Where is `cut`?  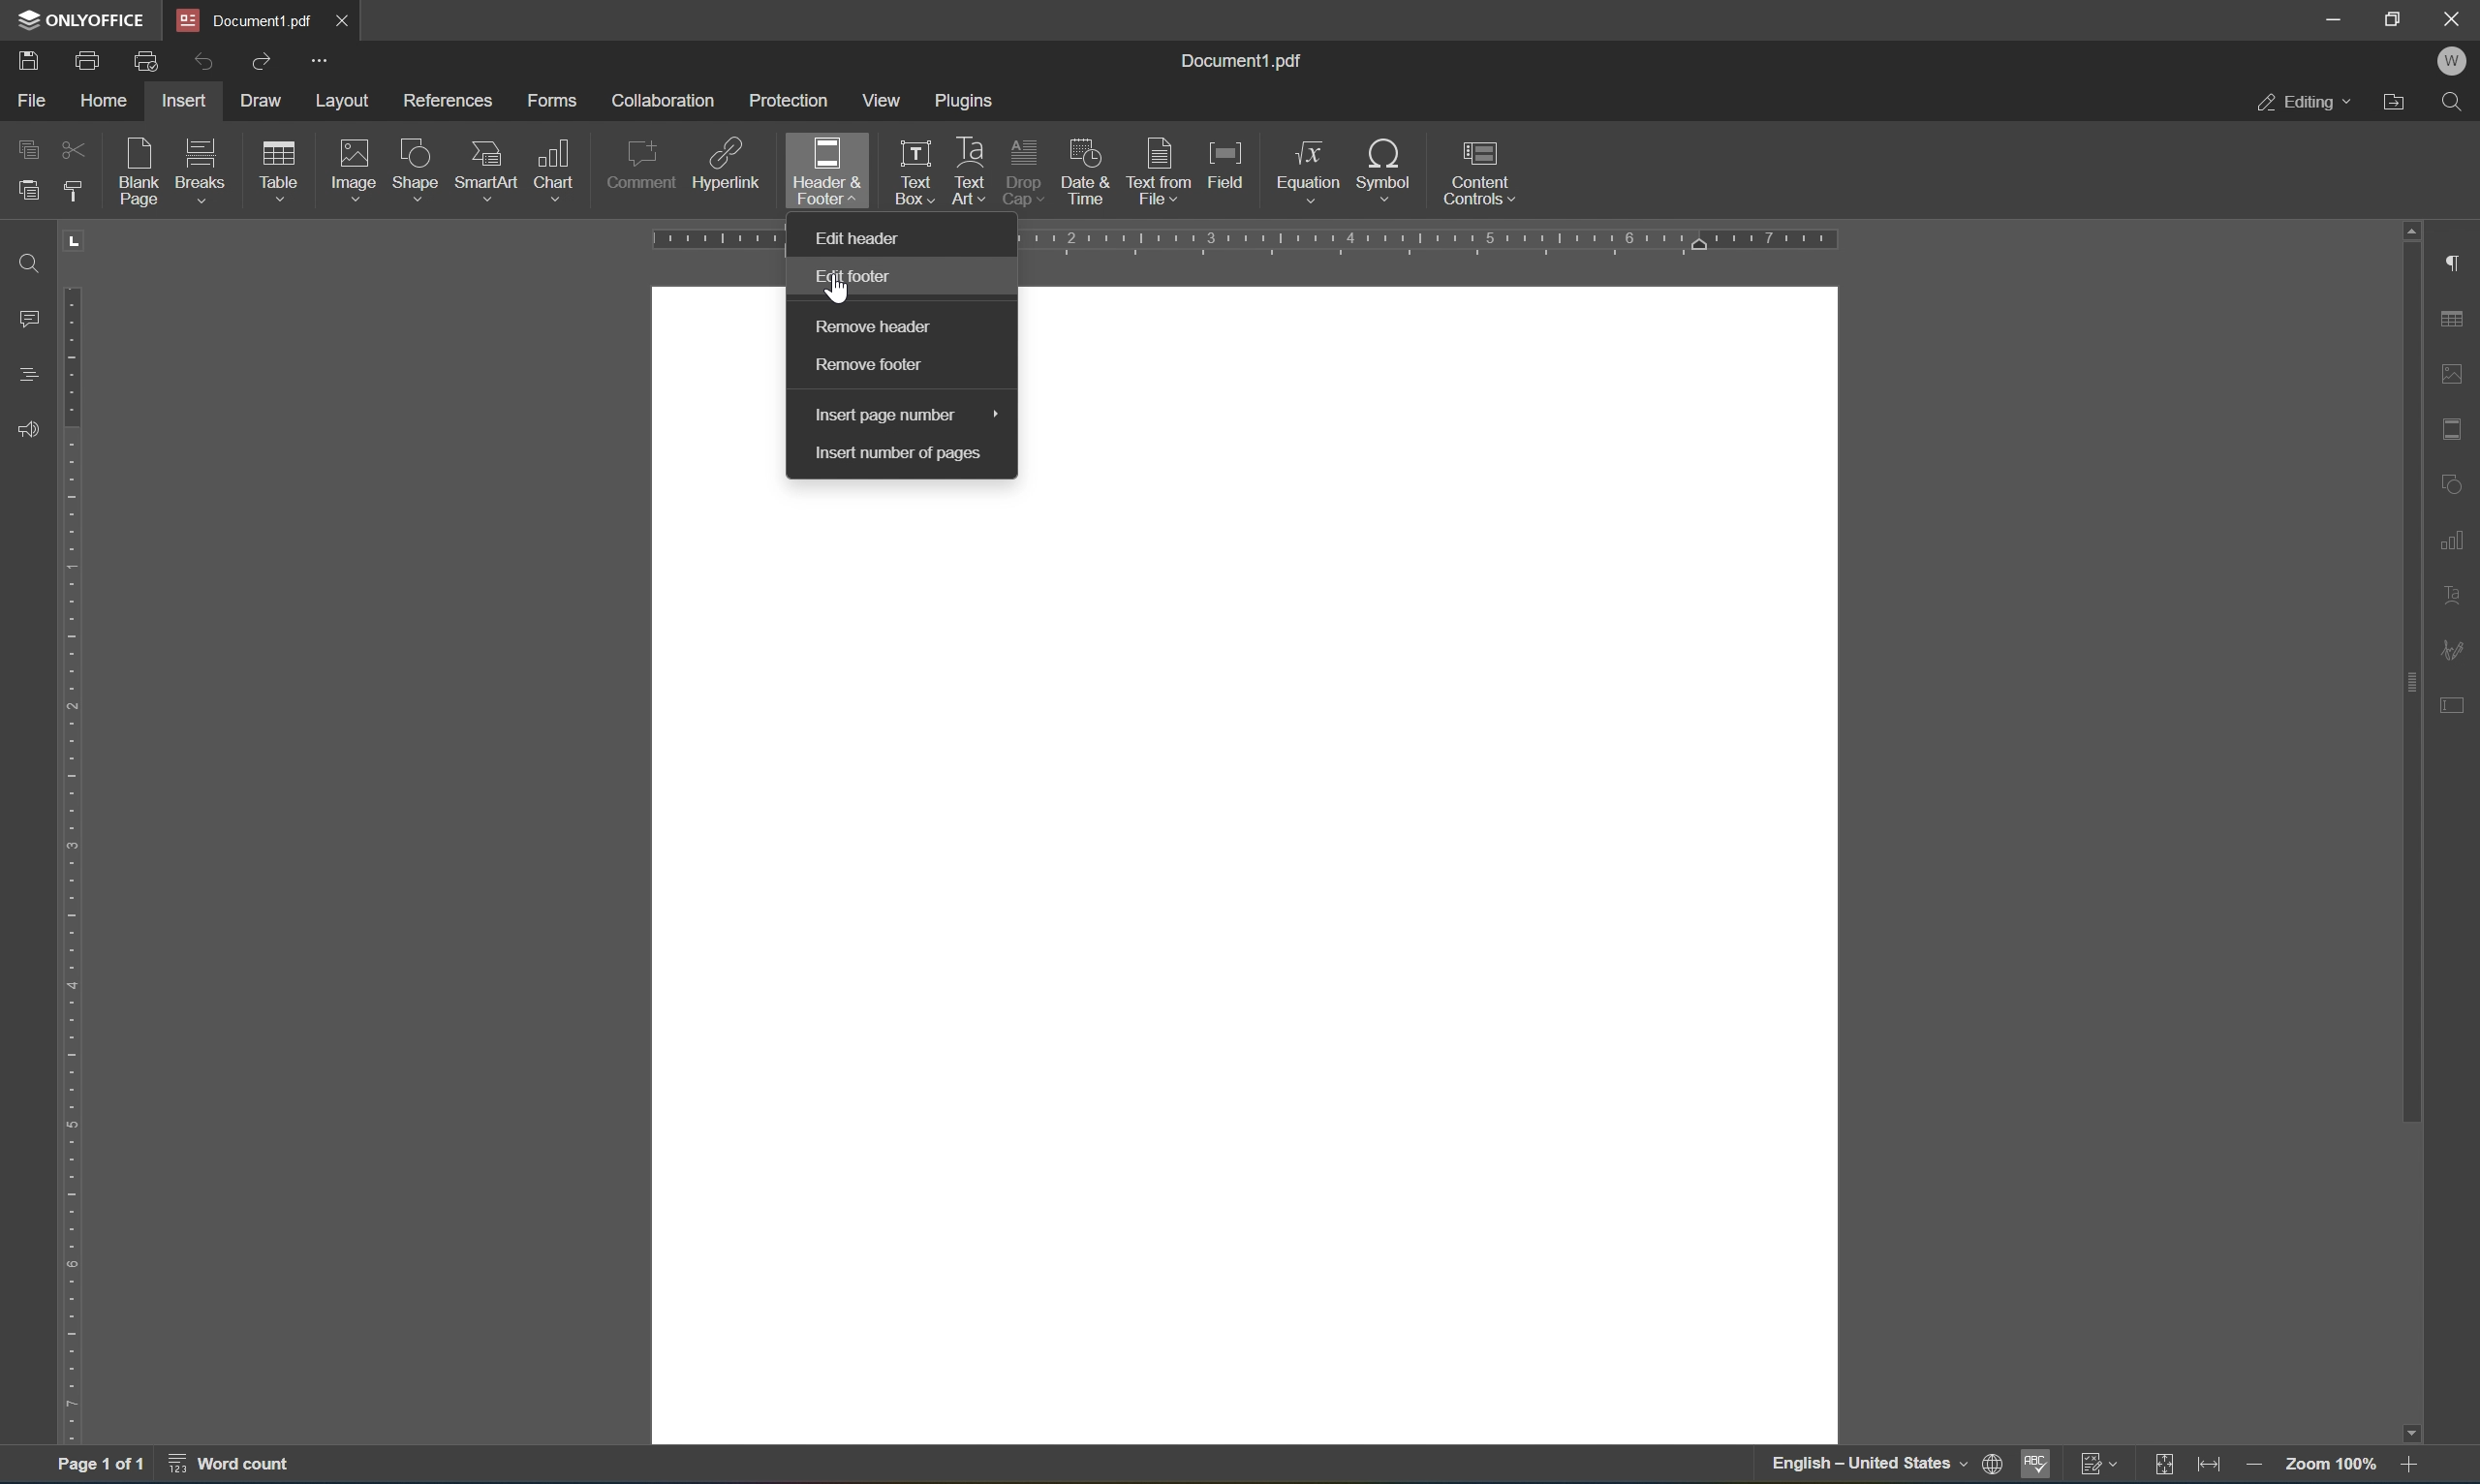
cut is located at coordinates (71, 146).